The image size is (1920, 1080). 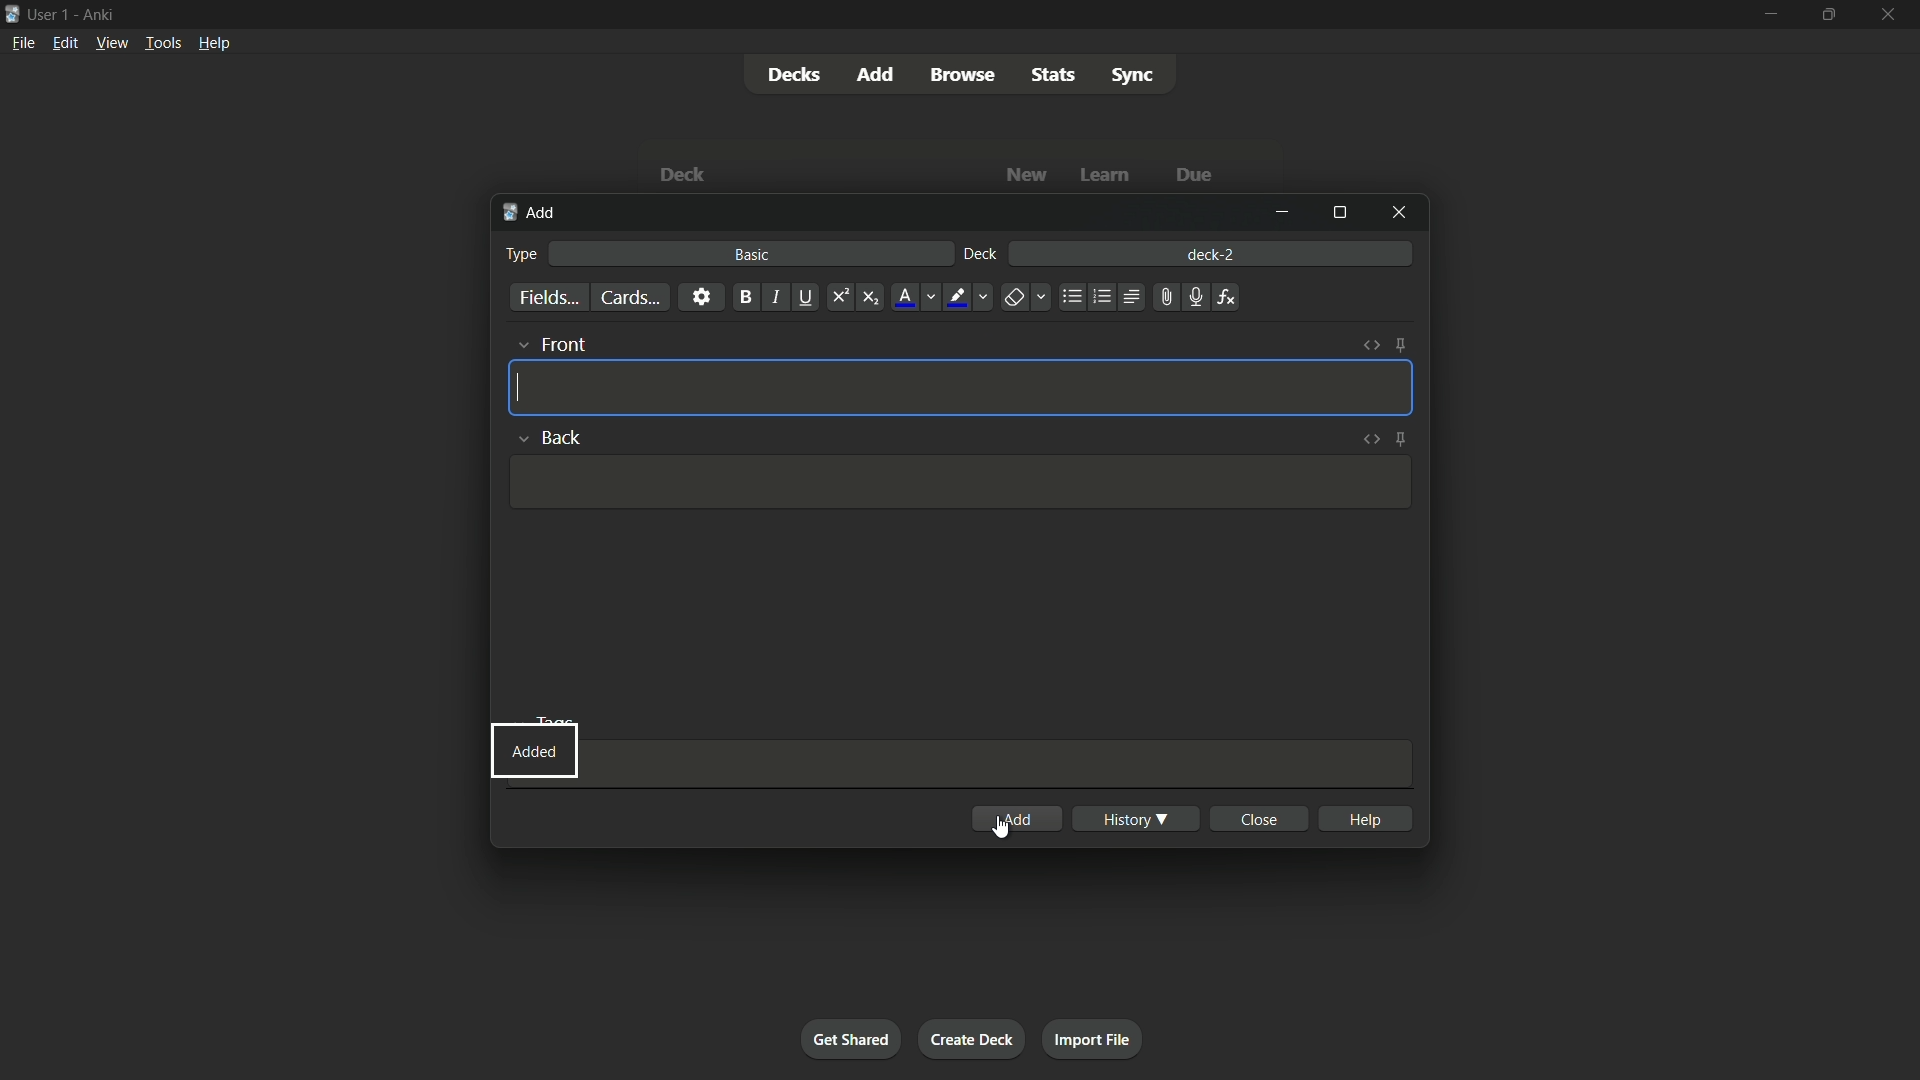 I want to click on back, so click(x=551, y=437).